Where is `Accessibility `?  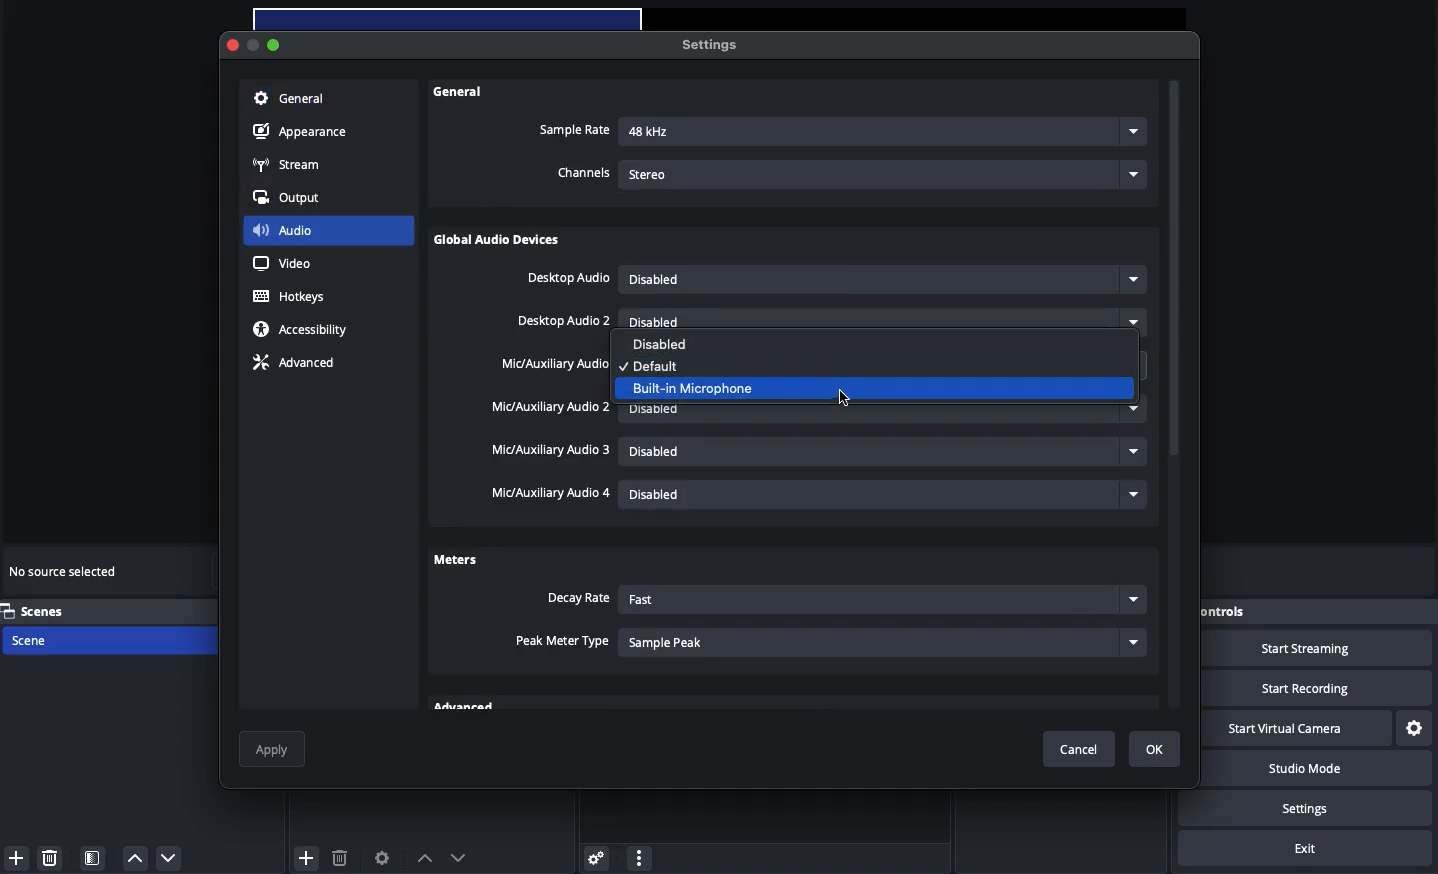
Accessibility  is located at coordinates (304, 330).